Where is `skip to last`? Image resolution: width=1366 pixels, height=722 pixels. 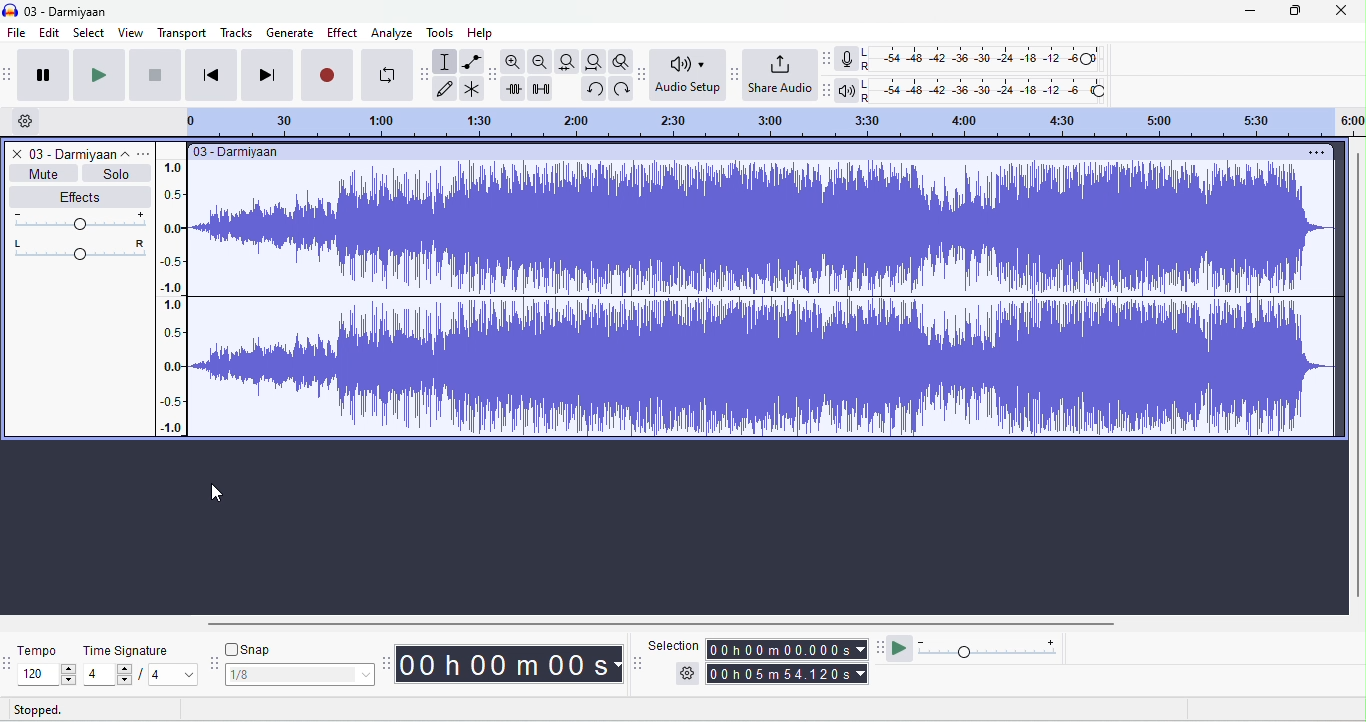 skip to last is located at coordinates (266, 75).